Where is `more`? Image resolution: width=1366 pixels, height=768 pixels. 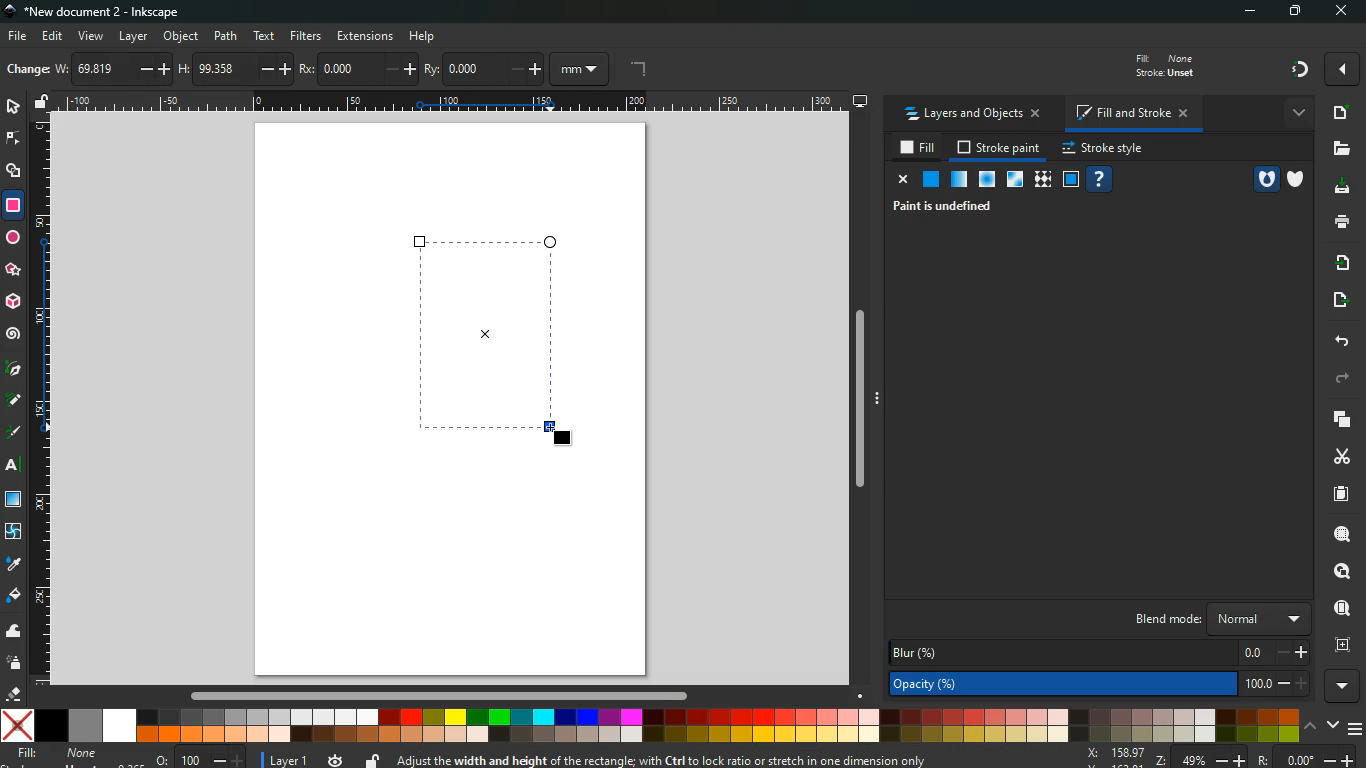 more is located at coordinates (1295, 114).